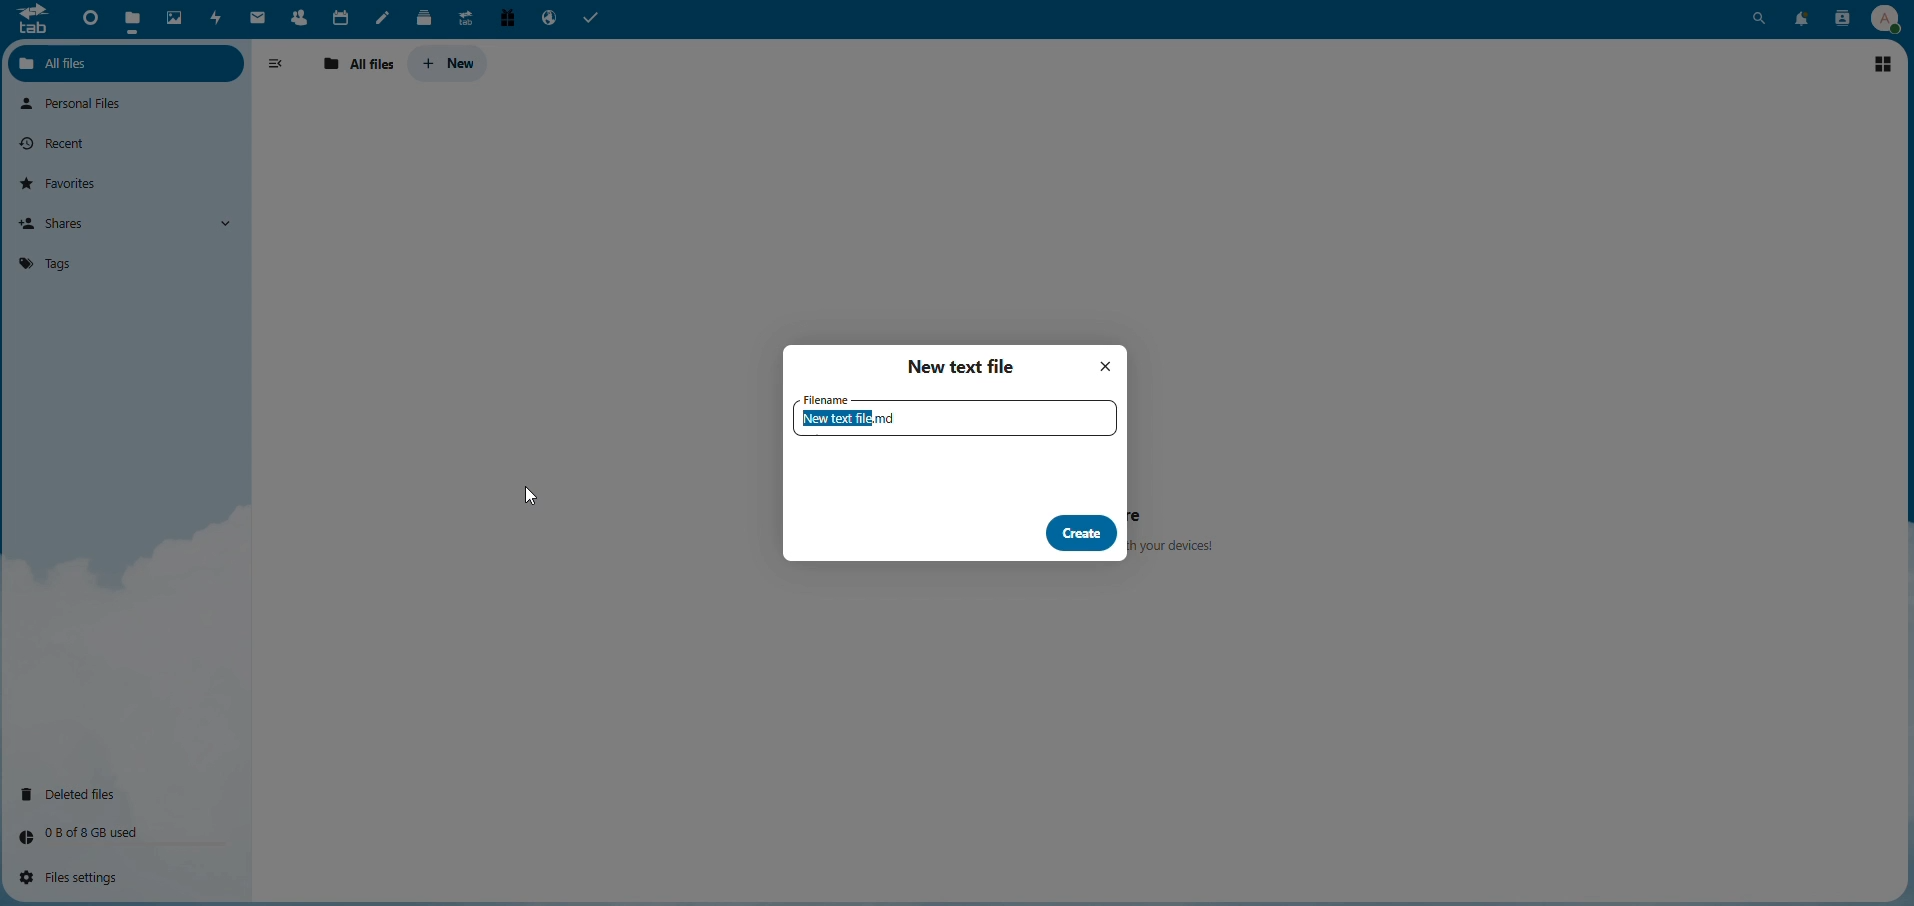 This screenshot has height=906, width=1914. I want to click on Mail, so click(258, 19).